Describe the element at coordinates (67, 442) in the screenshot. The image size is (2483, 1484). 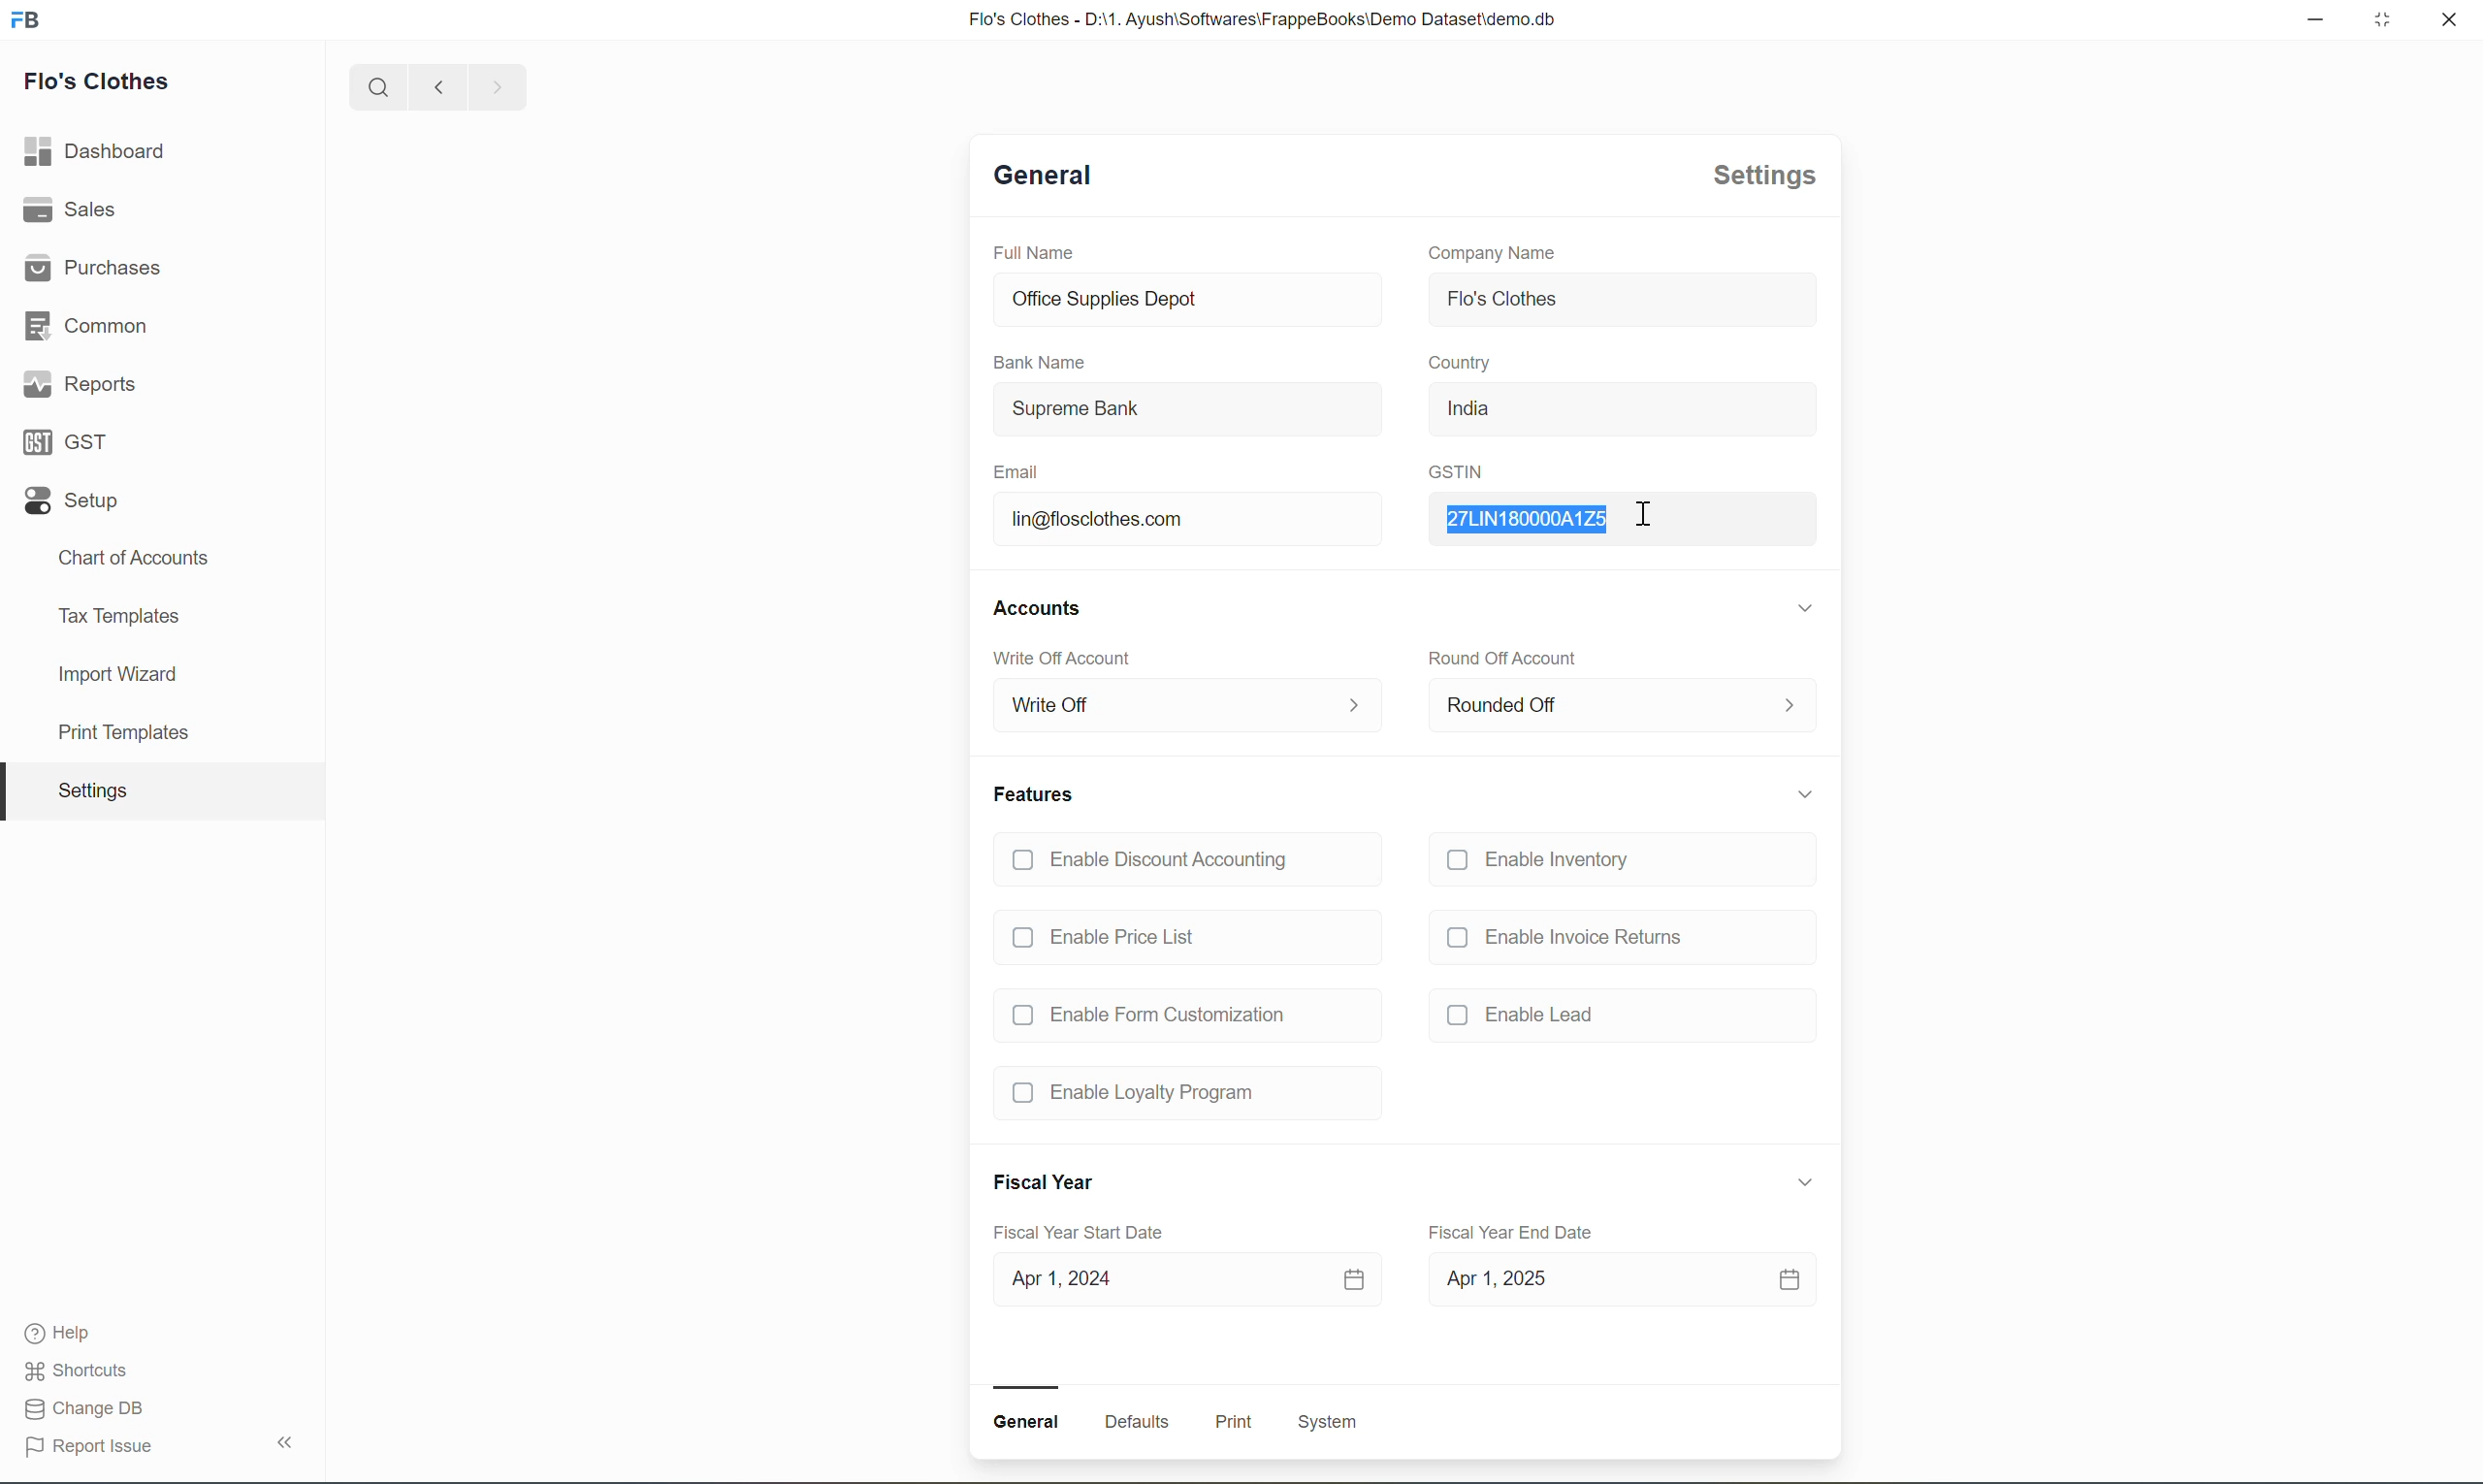
I see `GST` at that location.